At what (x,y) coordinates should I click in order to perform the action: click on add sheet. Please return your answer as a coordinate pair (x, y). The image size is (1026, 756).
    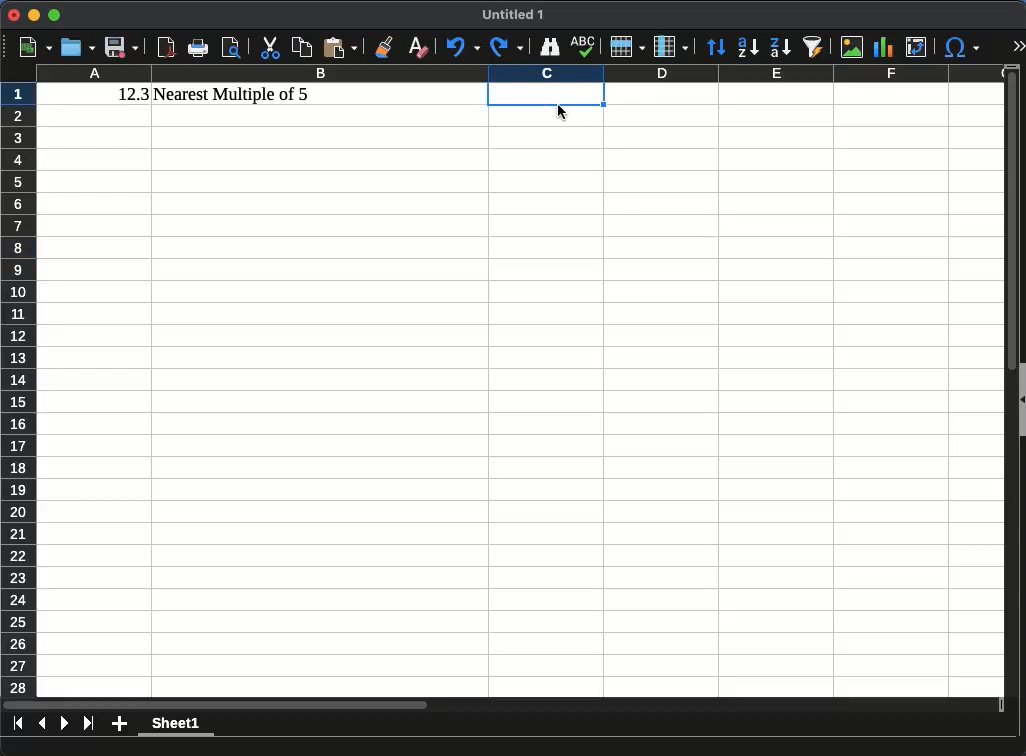
    Looking at the image, I should click on (119, 724).